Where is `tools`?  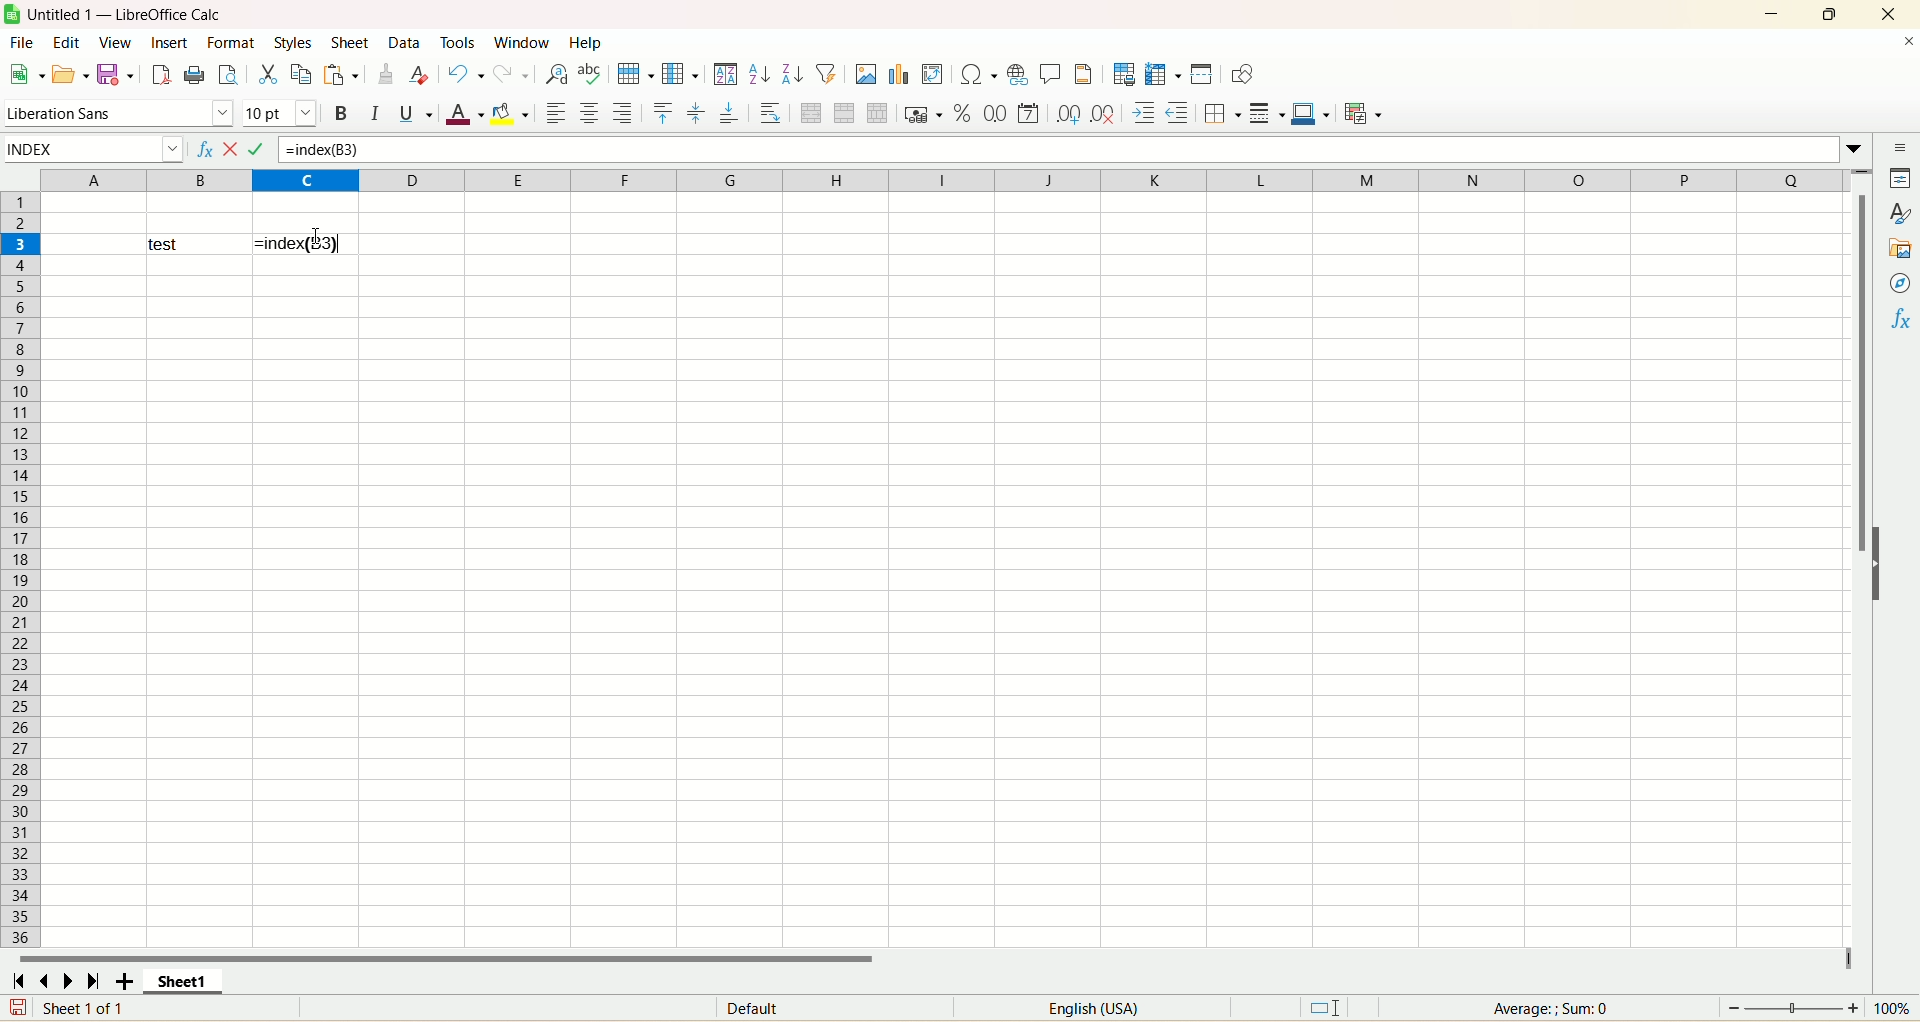 tools is located at coordinates (461, 41).